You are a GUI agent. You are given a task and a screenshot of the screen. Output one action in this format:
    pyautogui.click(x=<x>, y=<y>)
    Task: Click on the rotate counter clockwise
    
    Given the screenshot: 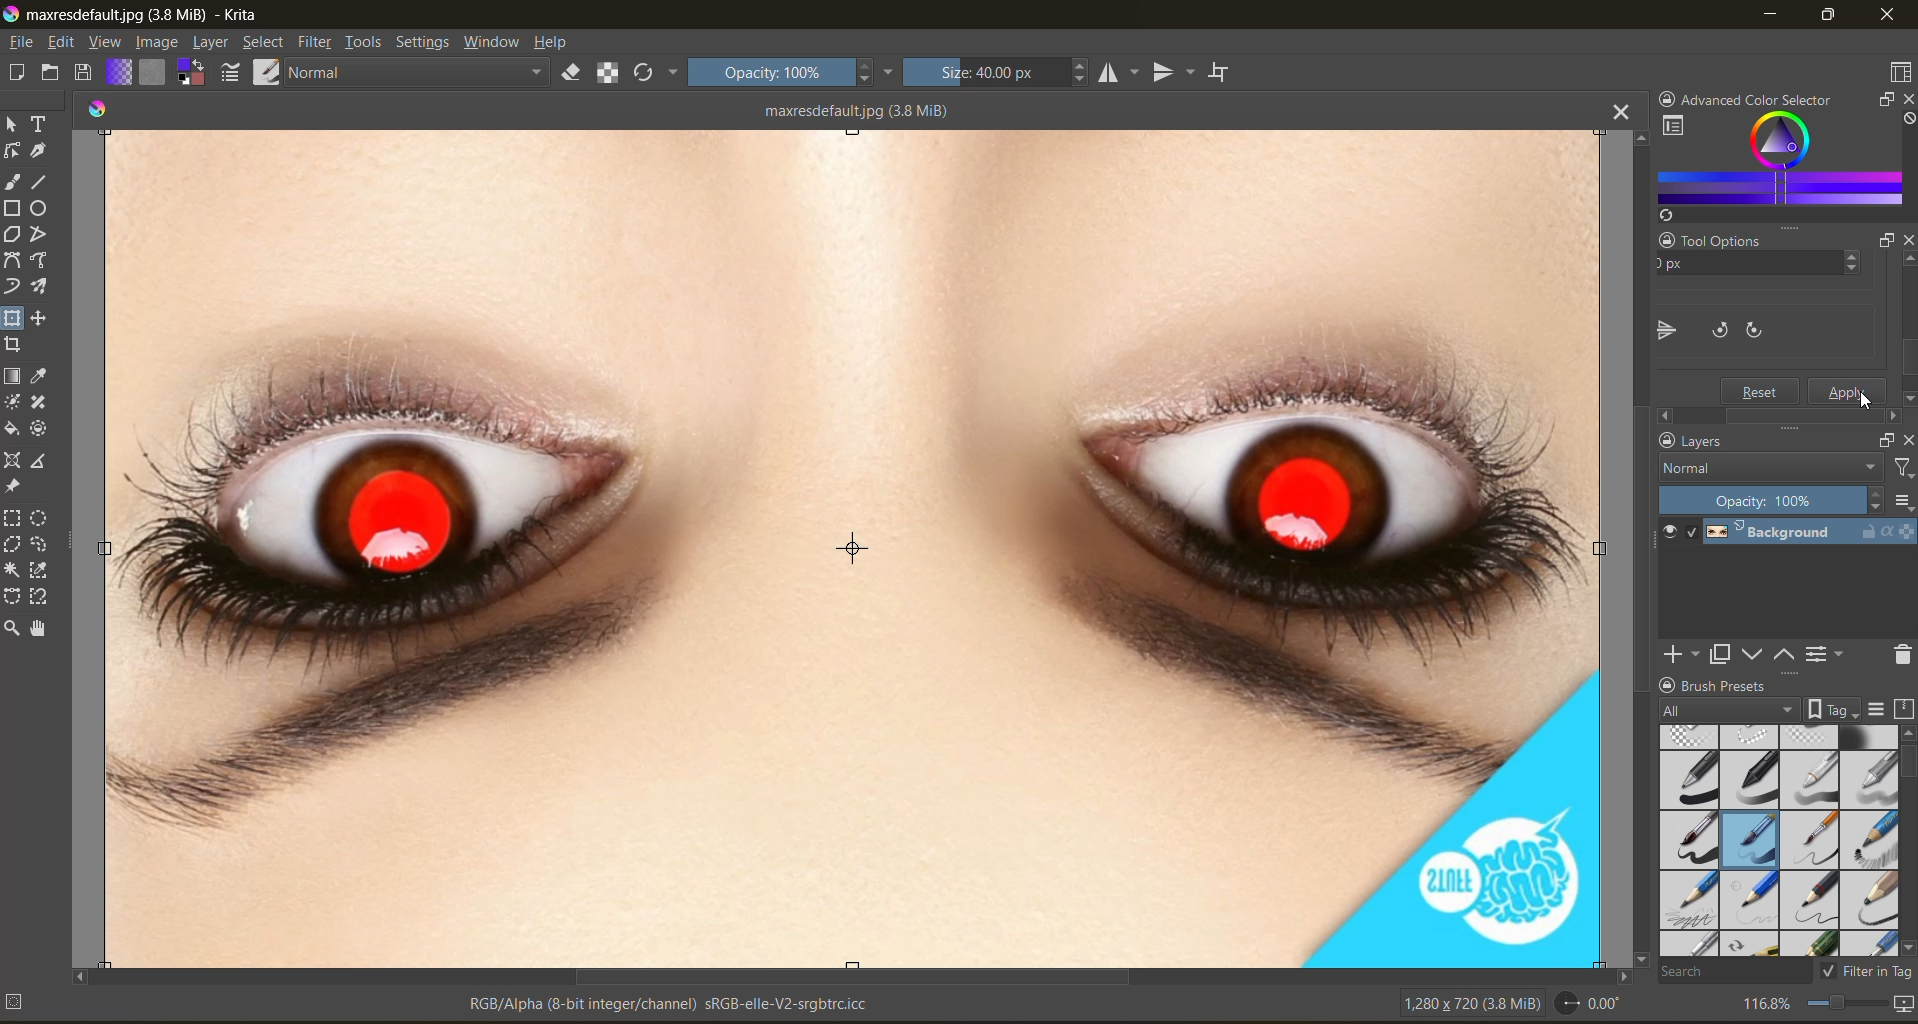 What is the action you would take?
    pyautogui.click(x=1767, y=327)
    